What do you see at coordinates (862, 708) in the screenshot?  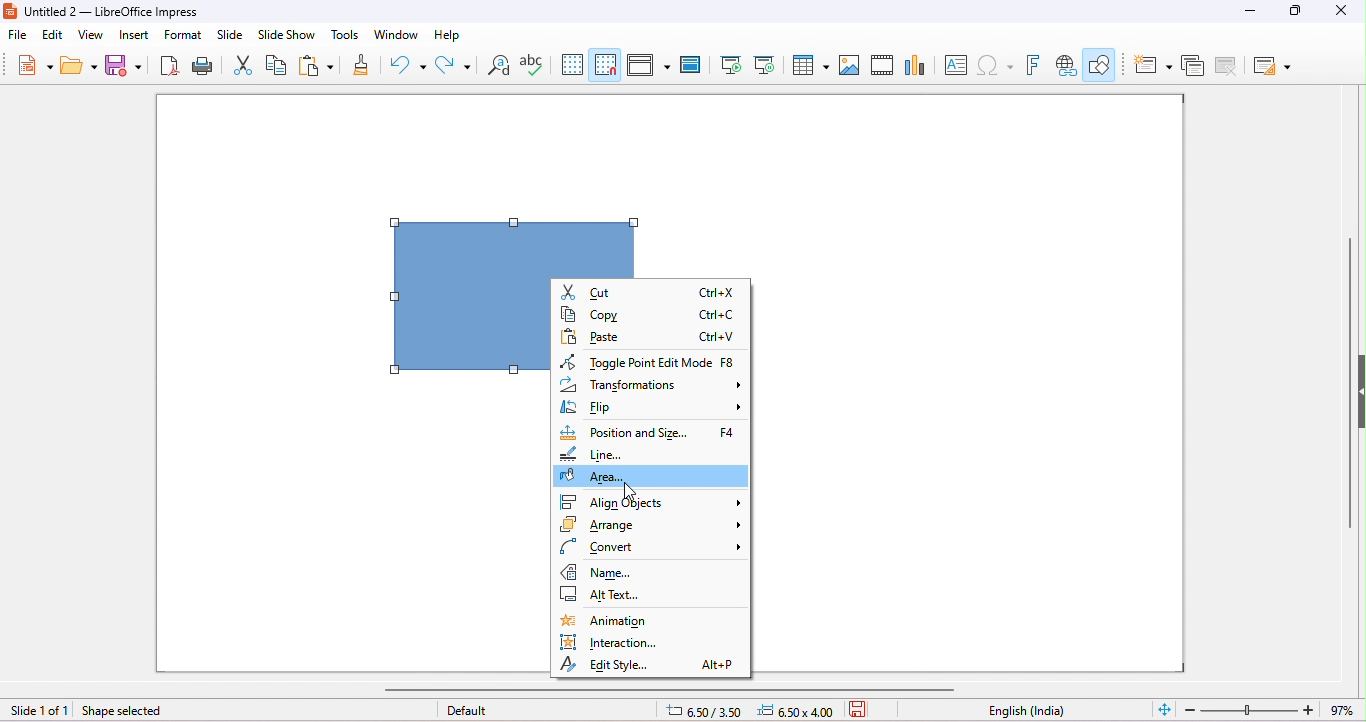 I see `save` at bounding box center [862, 708].